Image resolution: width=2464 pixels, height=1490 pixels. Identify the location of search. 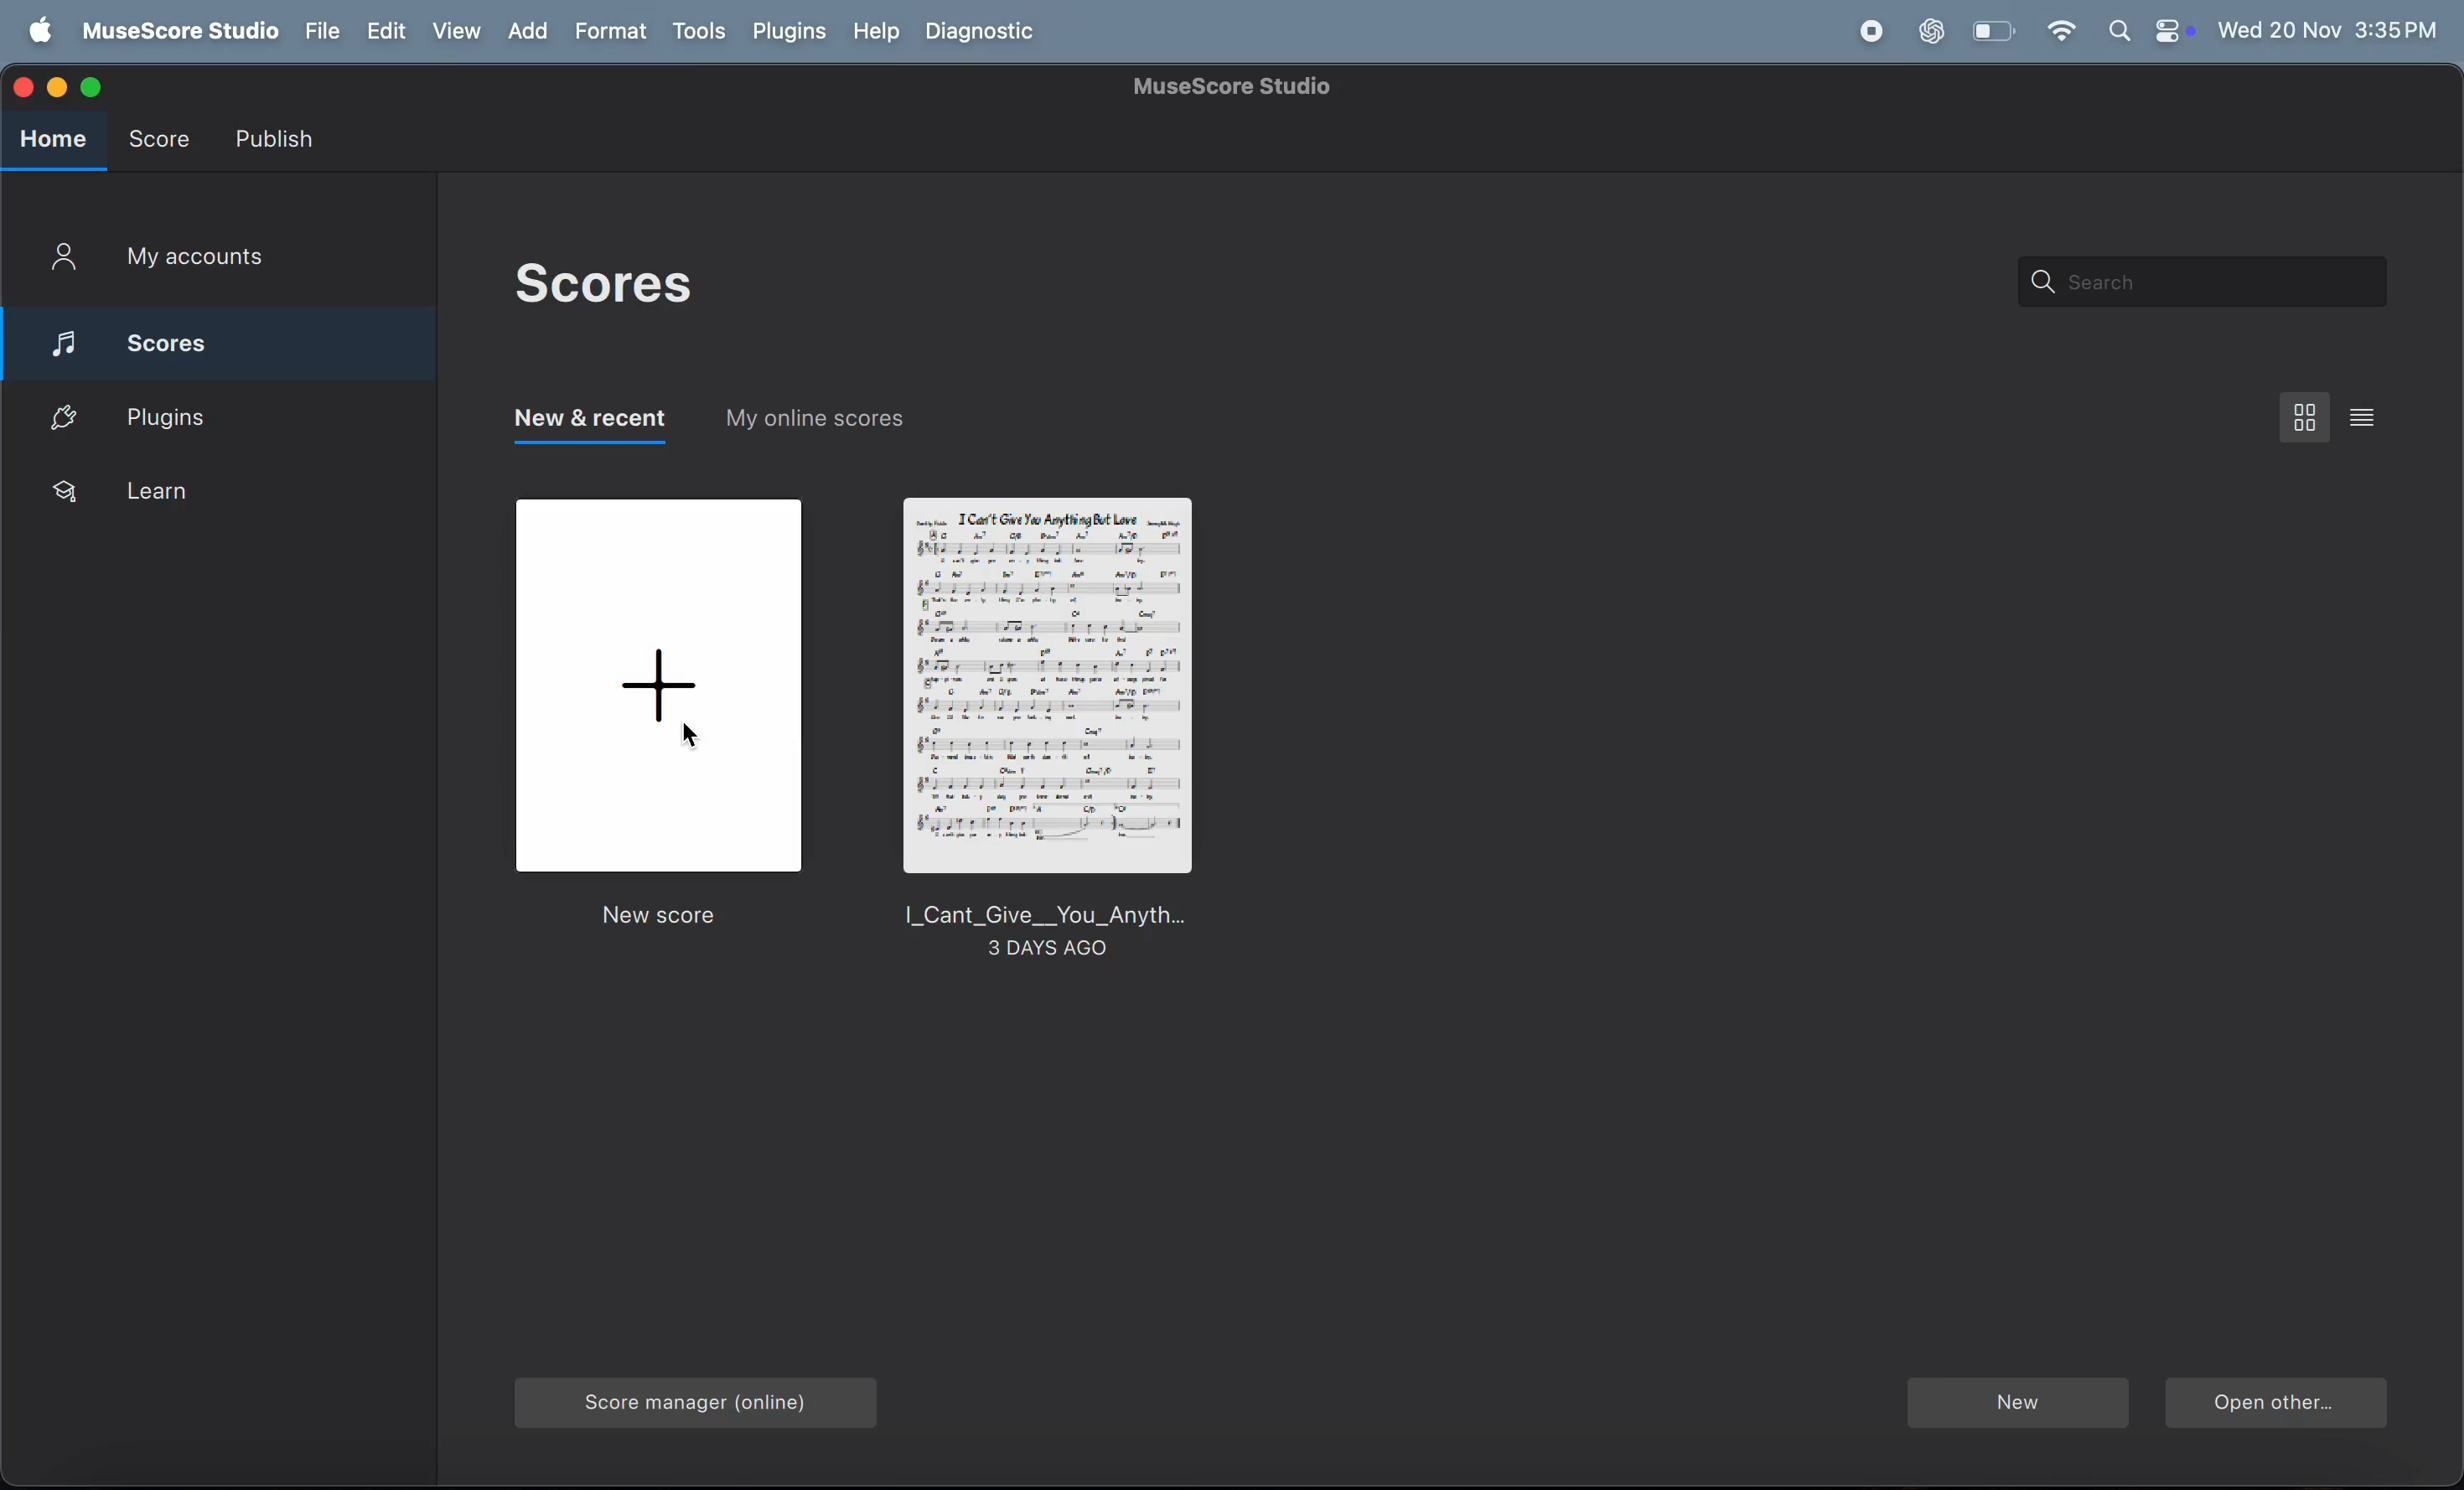
(2193, 282).